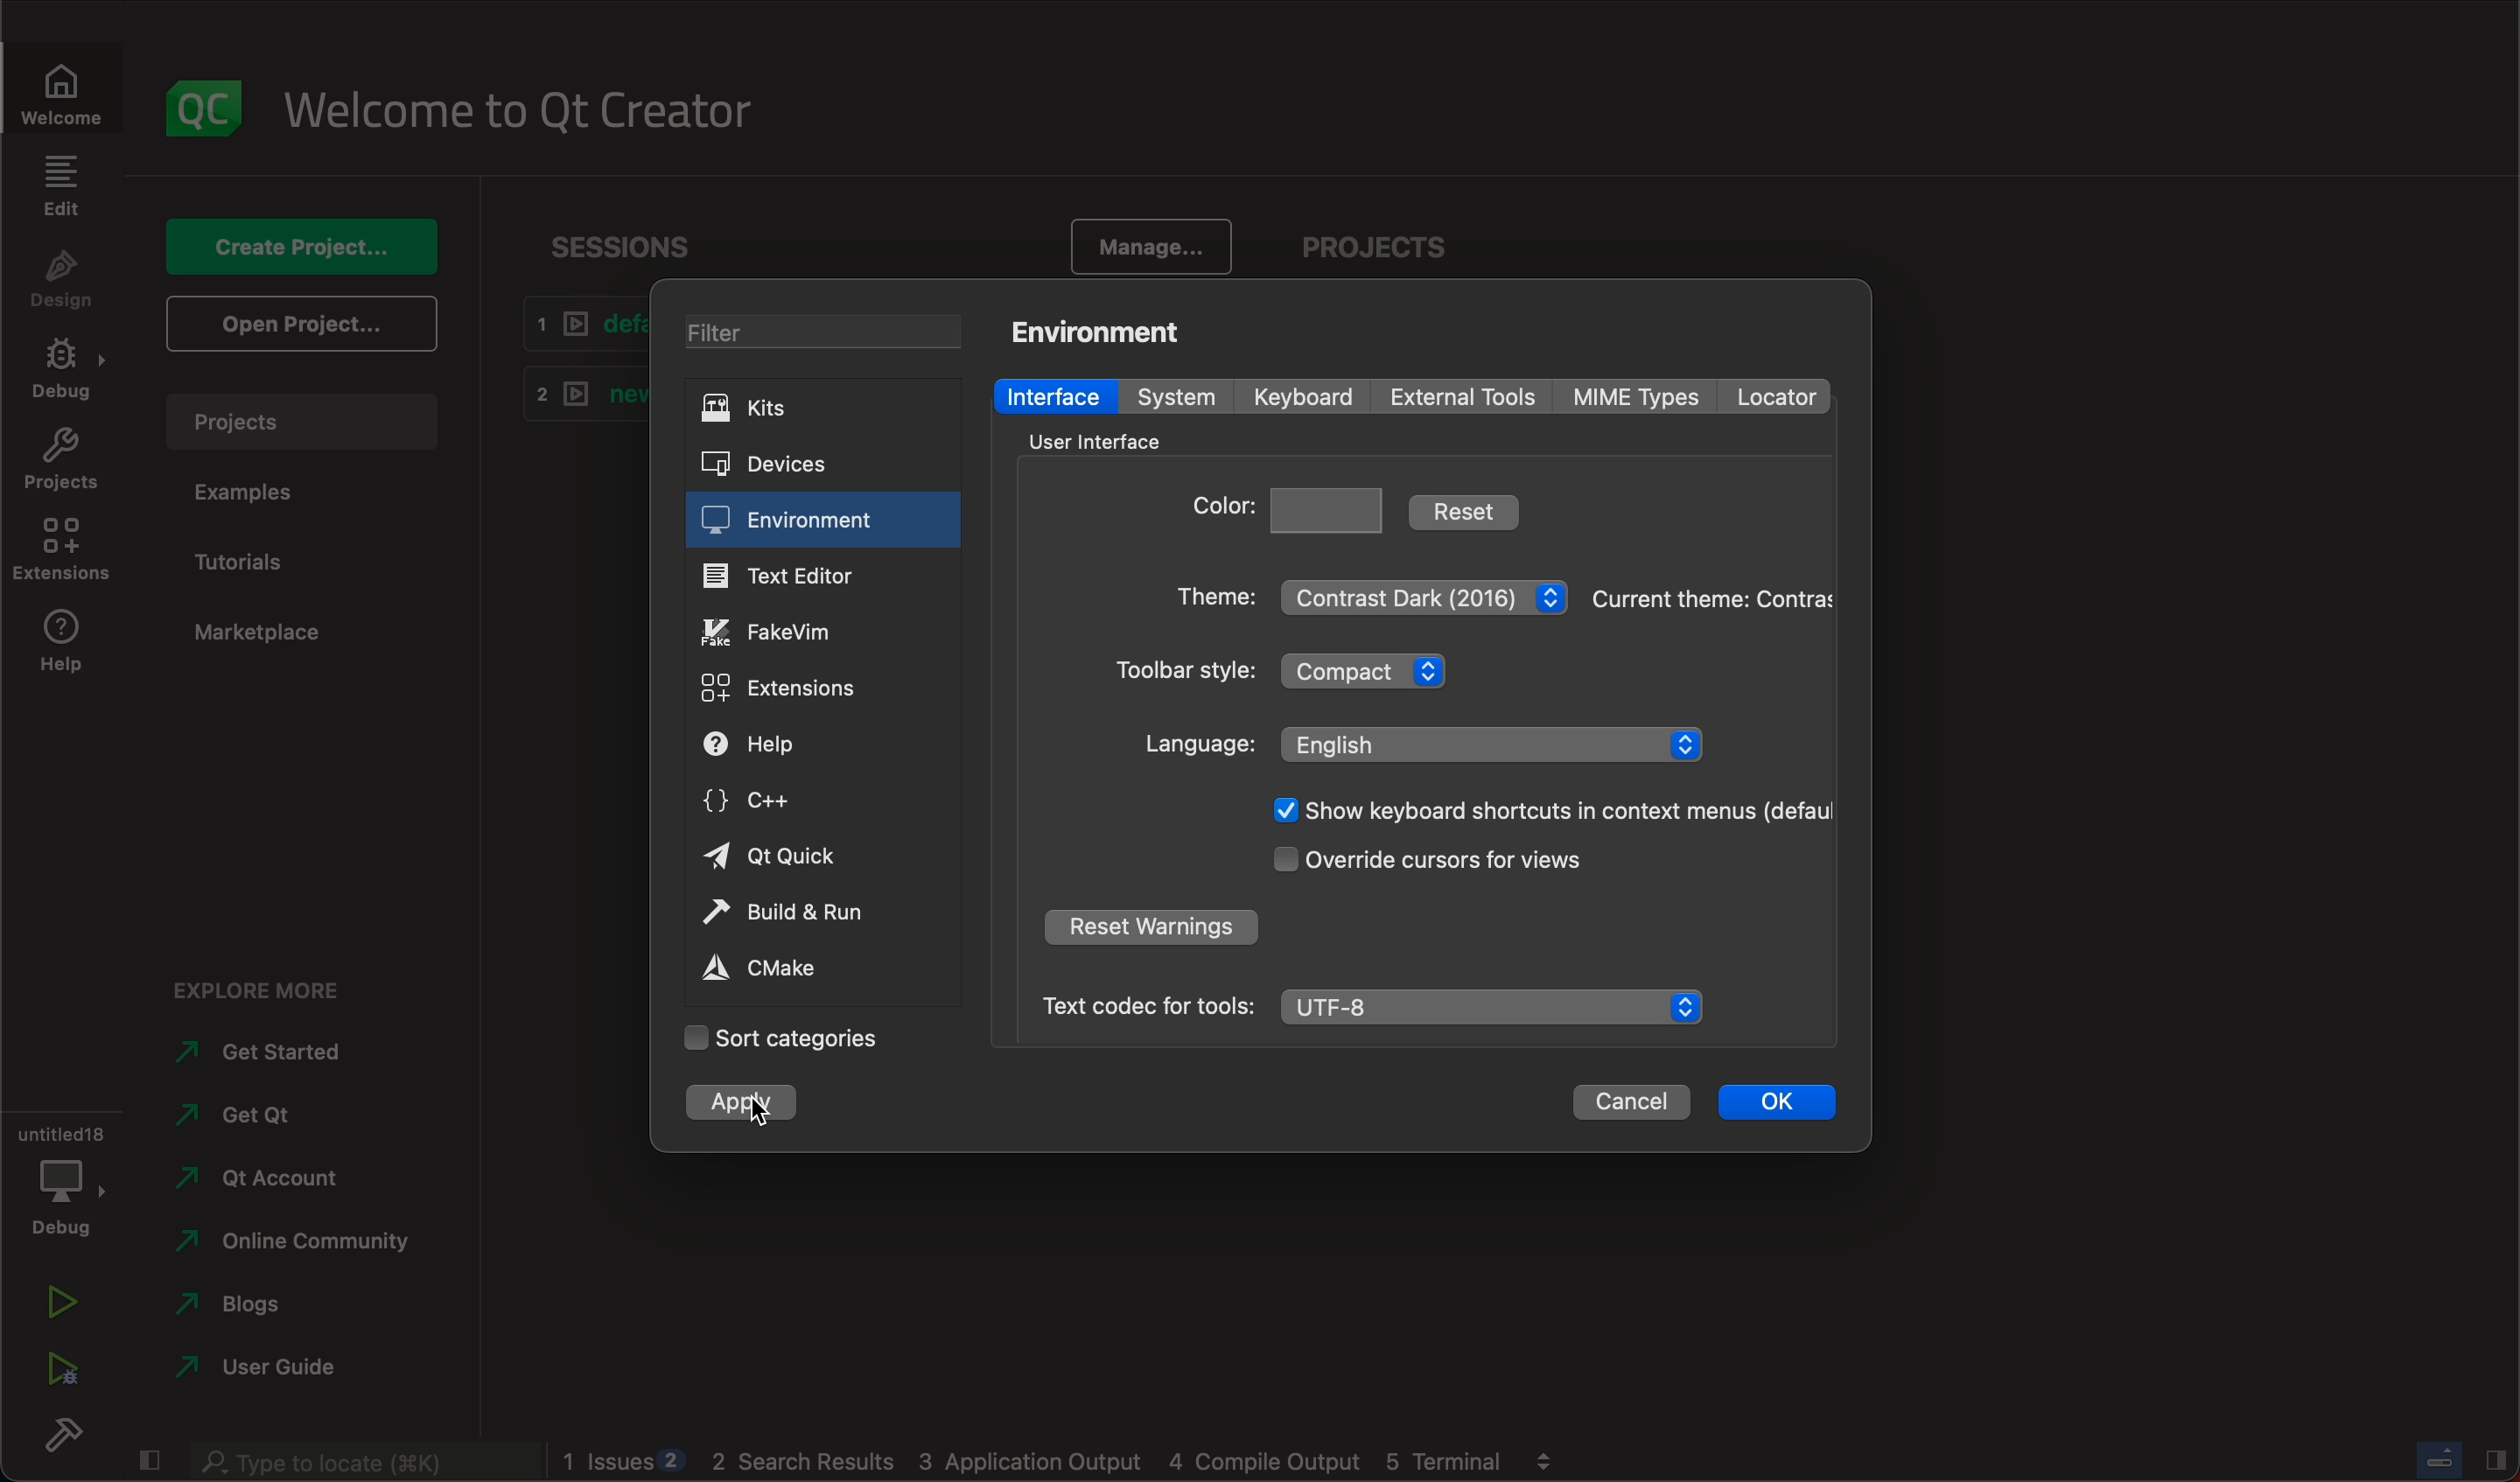 The image size is (2520, 1482). Describe the element at coordinates (1064, 1463) in the screenshot. I see `logs` at that location.